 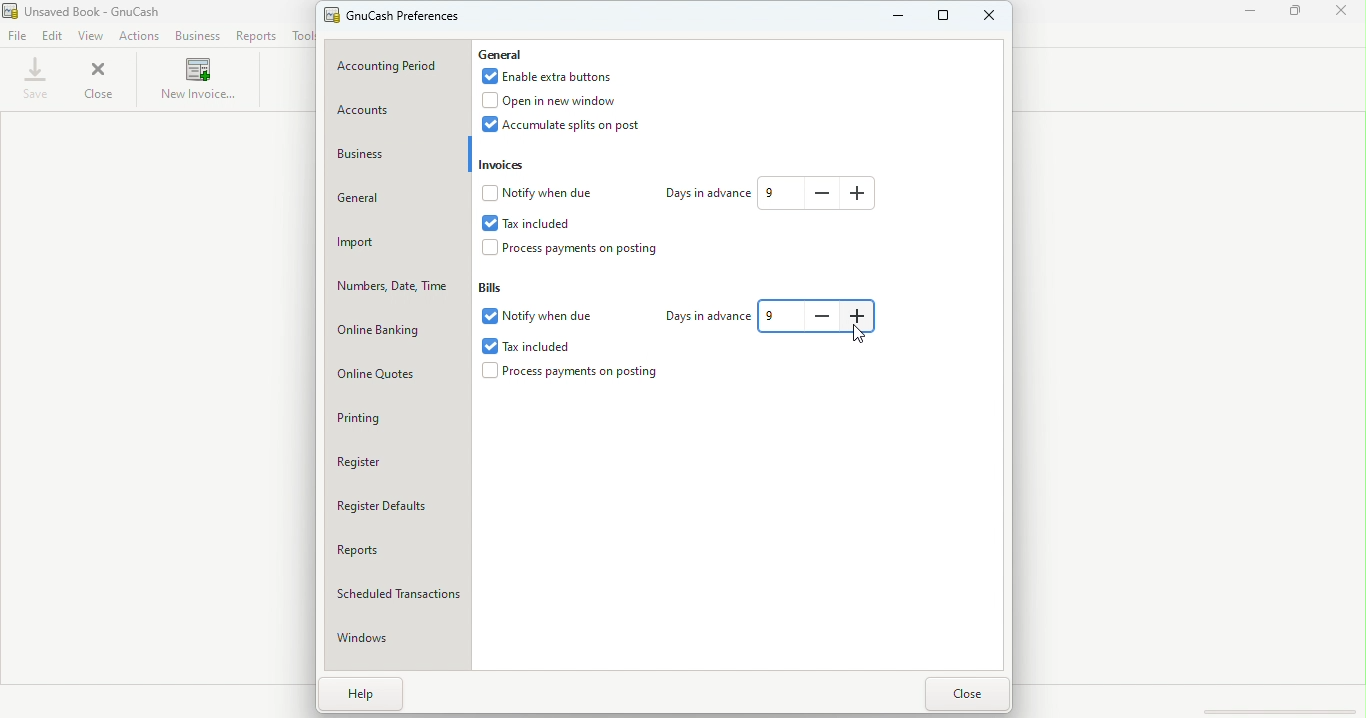 I want to click on Online quotes, so click(x=398, y=373).